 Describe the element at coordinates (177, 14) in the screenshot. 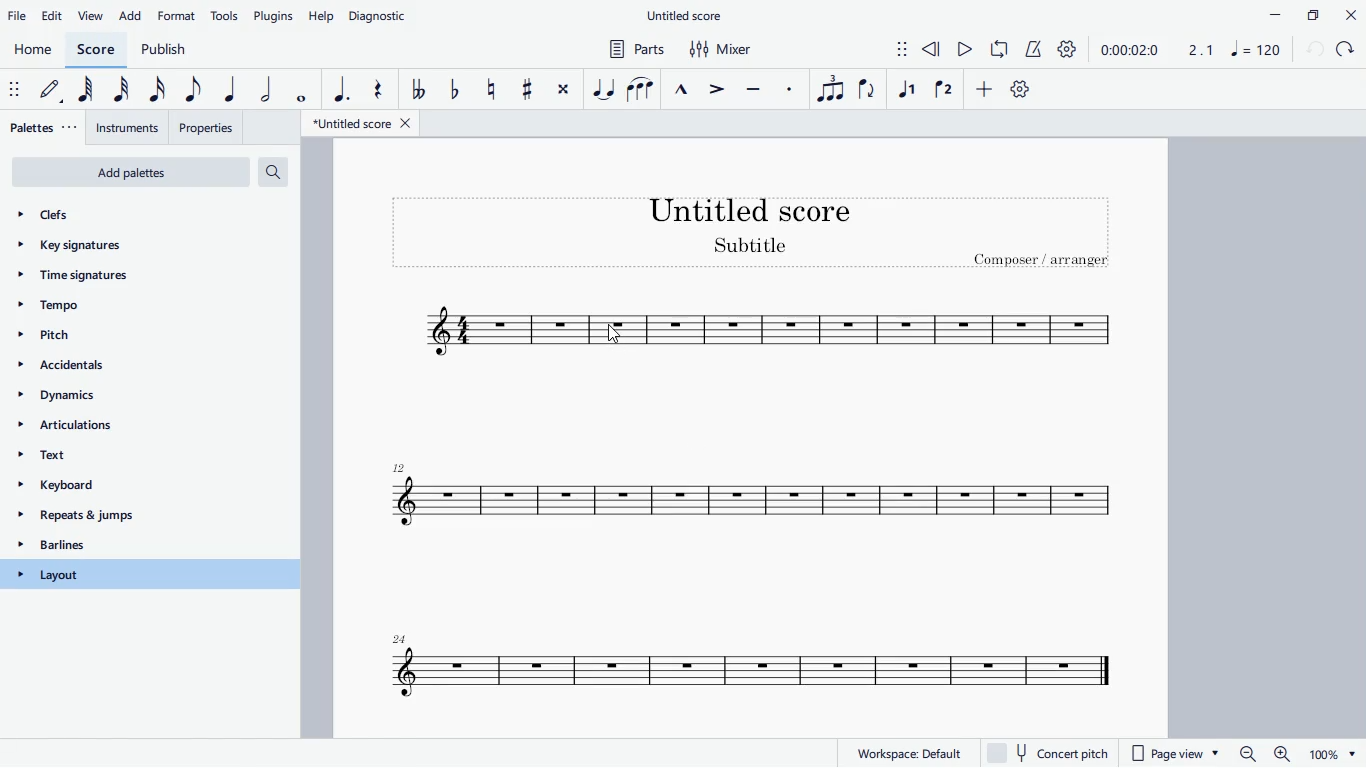

I see `format` at that location.